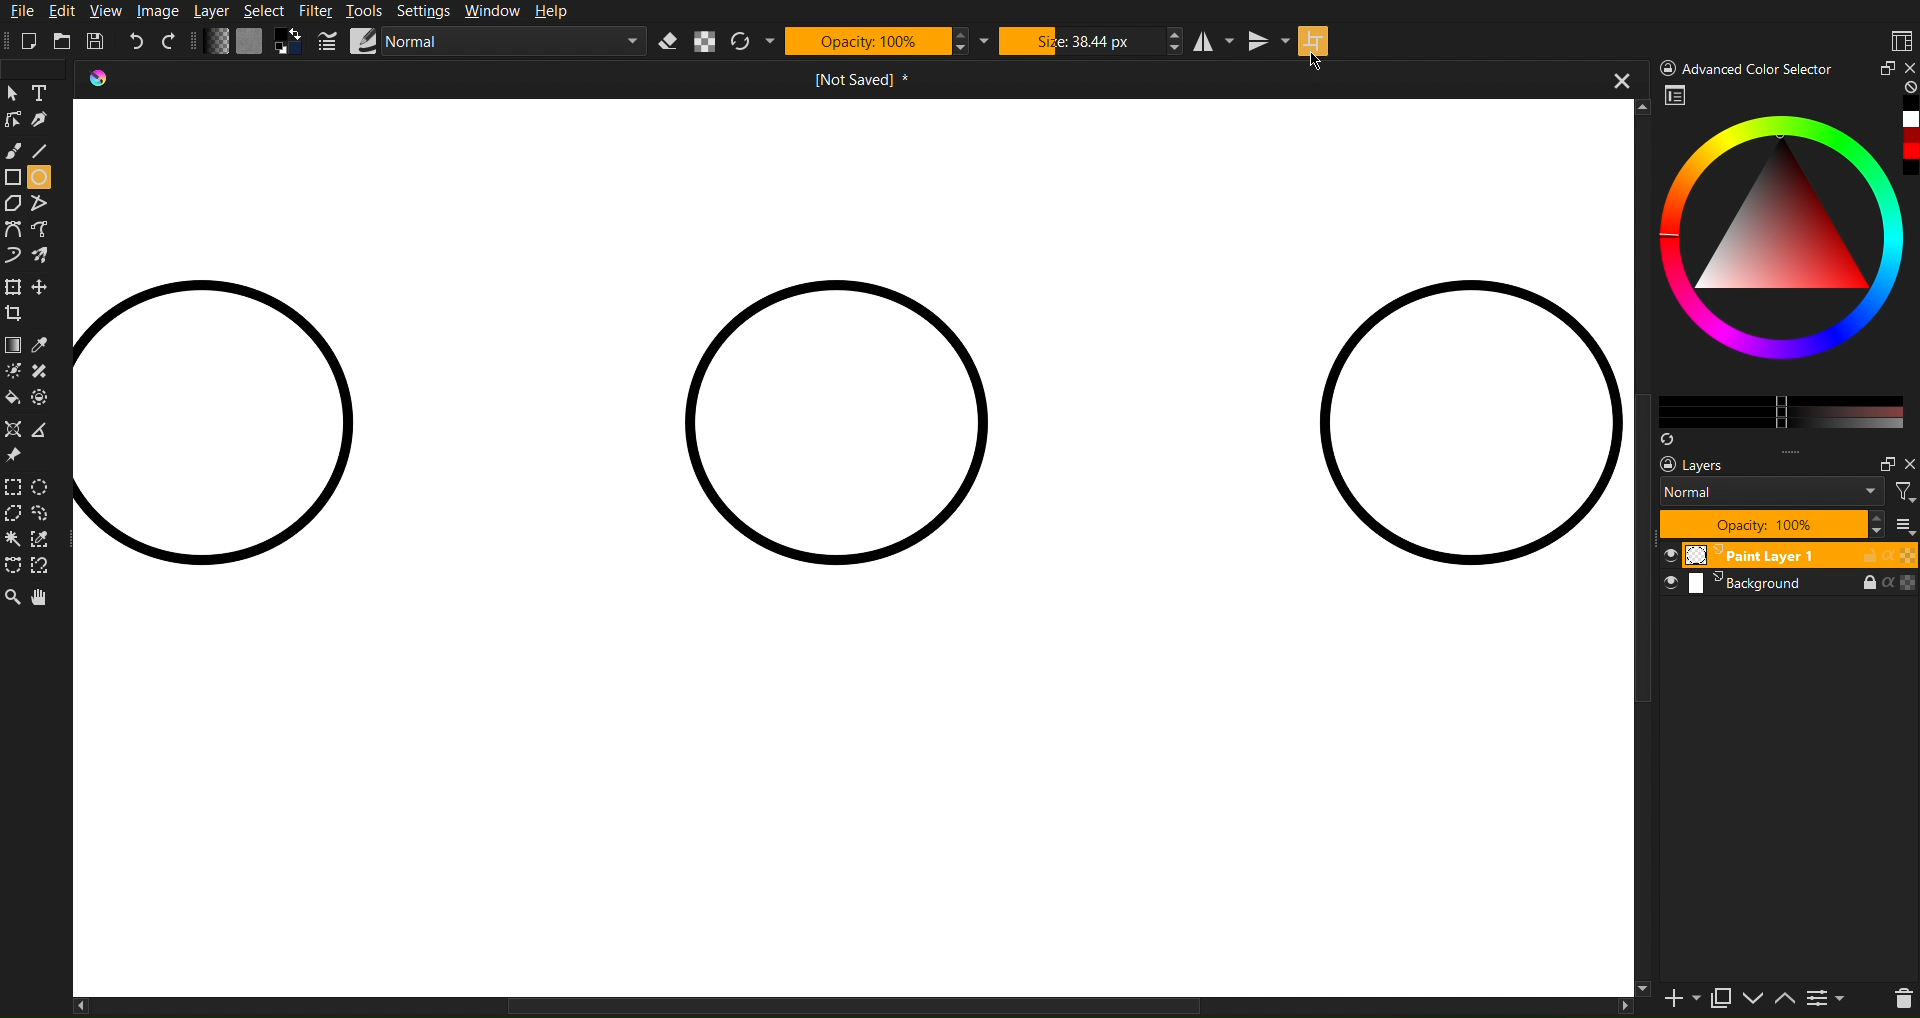 This screenshot has height=1018, width=1920. Describe the element at coordinates (1320, 60) in the screenshot. I see `Cursor` at that location.